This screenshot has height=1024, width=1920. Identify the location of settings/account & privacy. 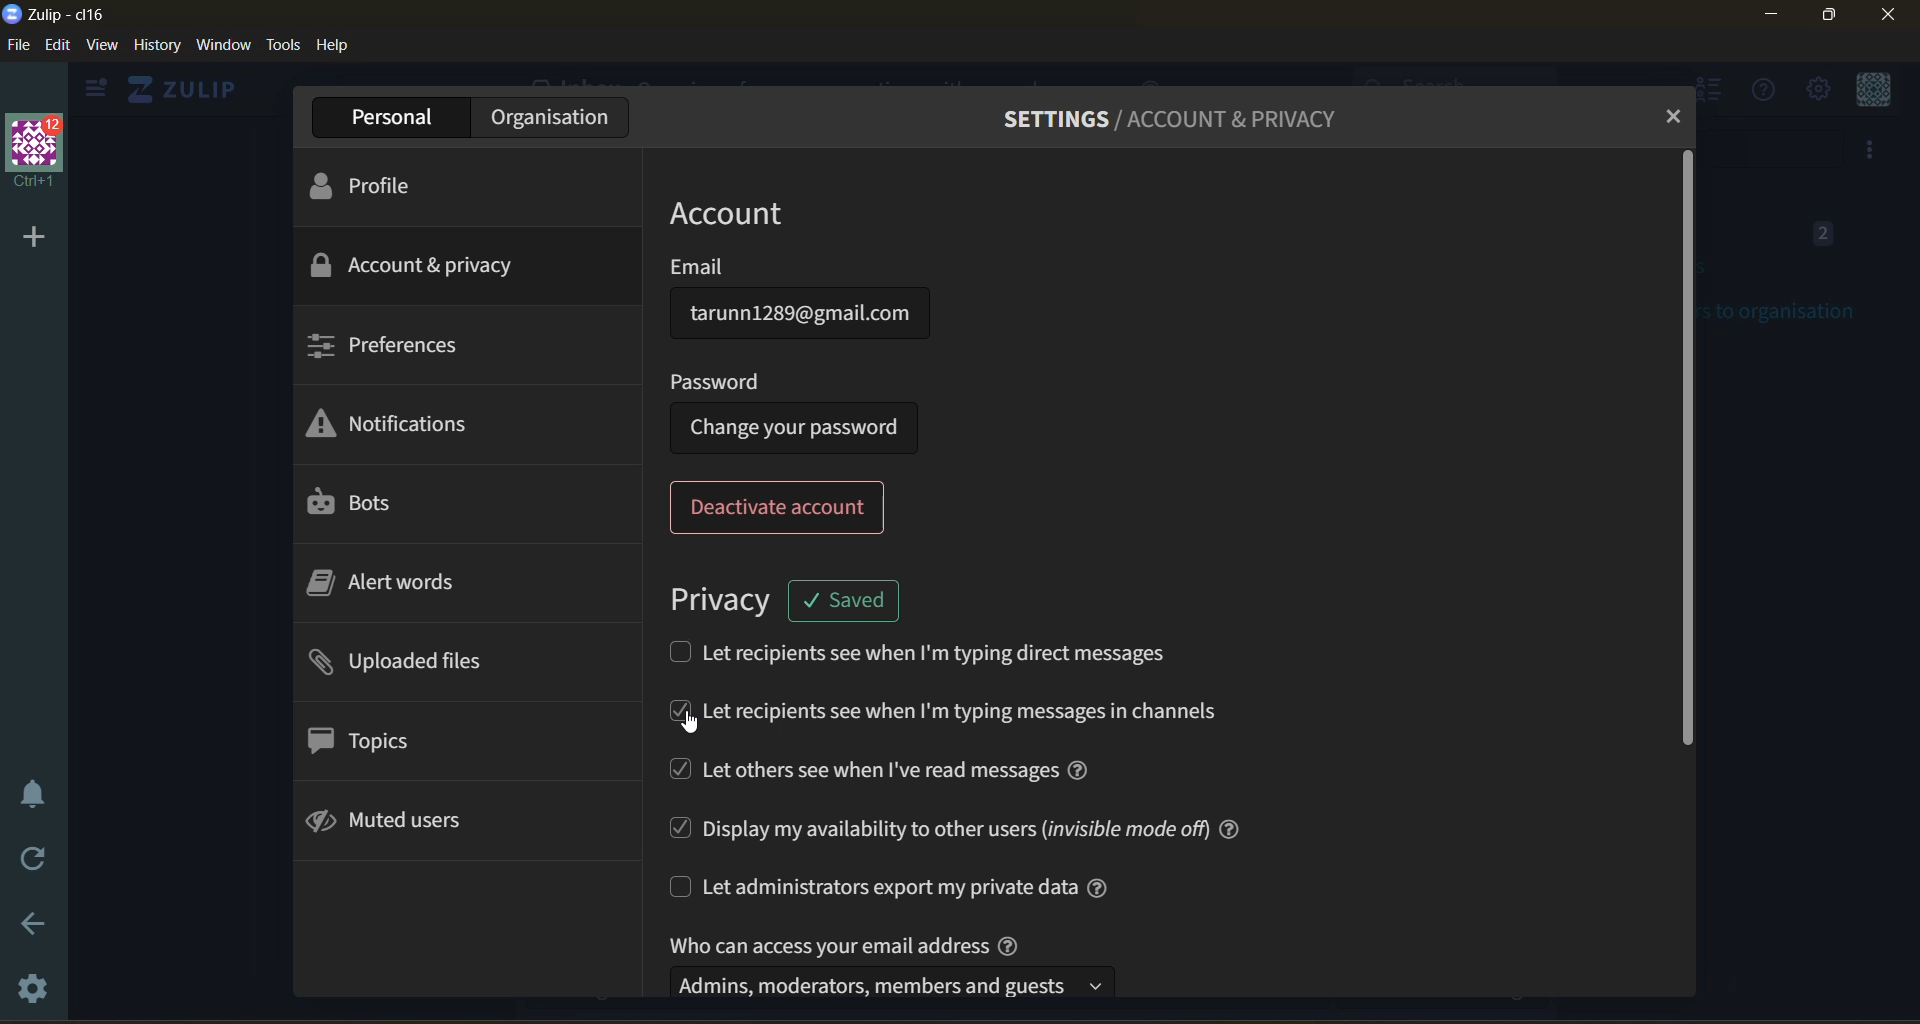
(1189, 118).